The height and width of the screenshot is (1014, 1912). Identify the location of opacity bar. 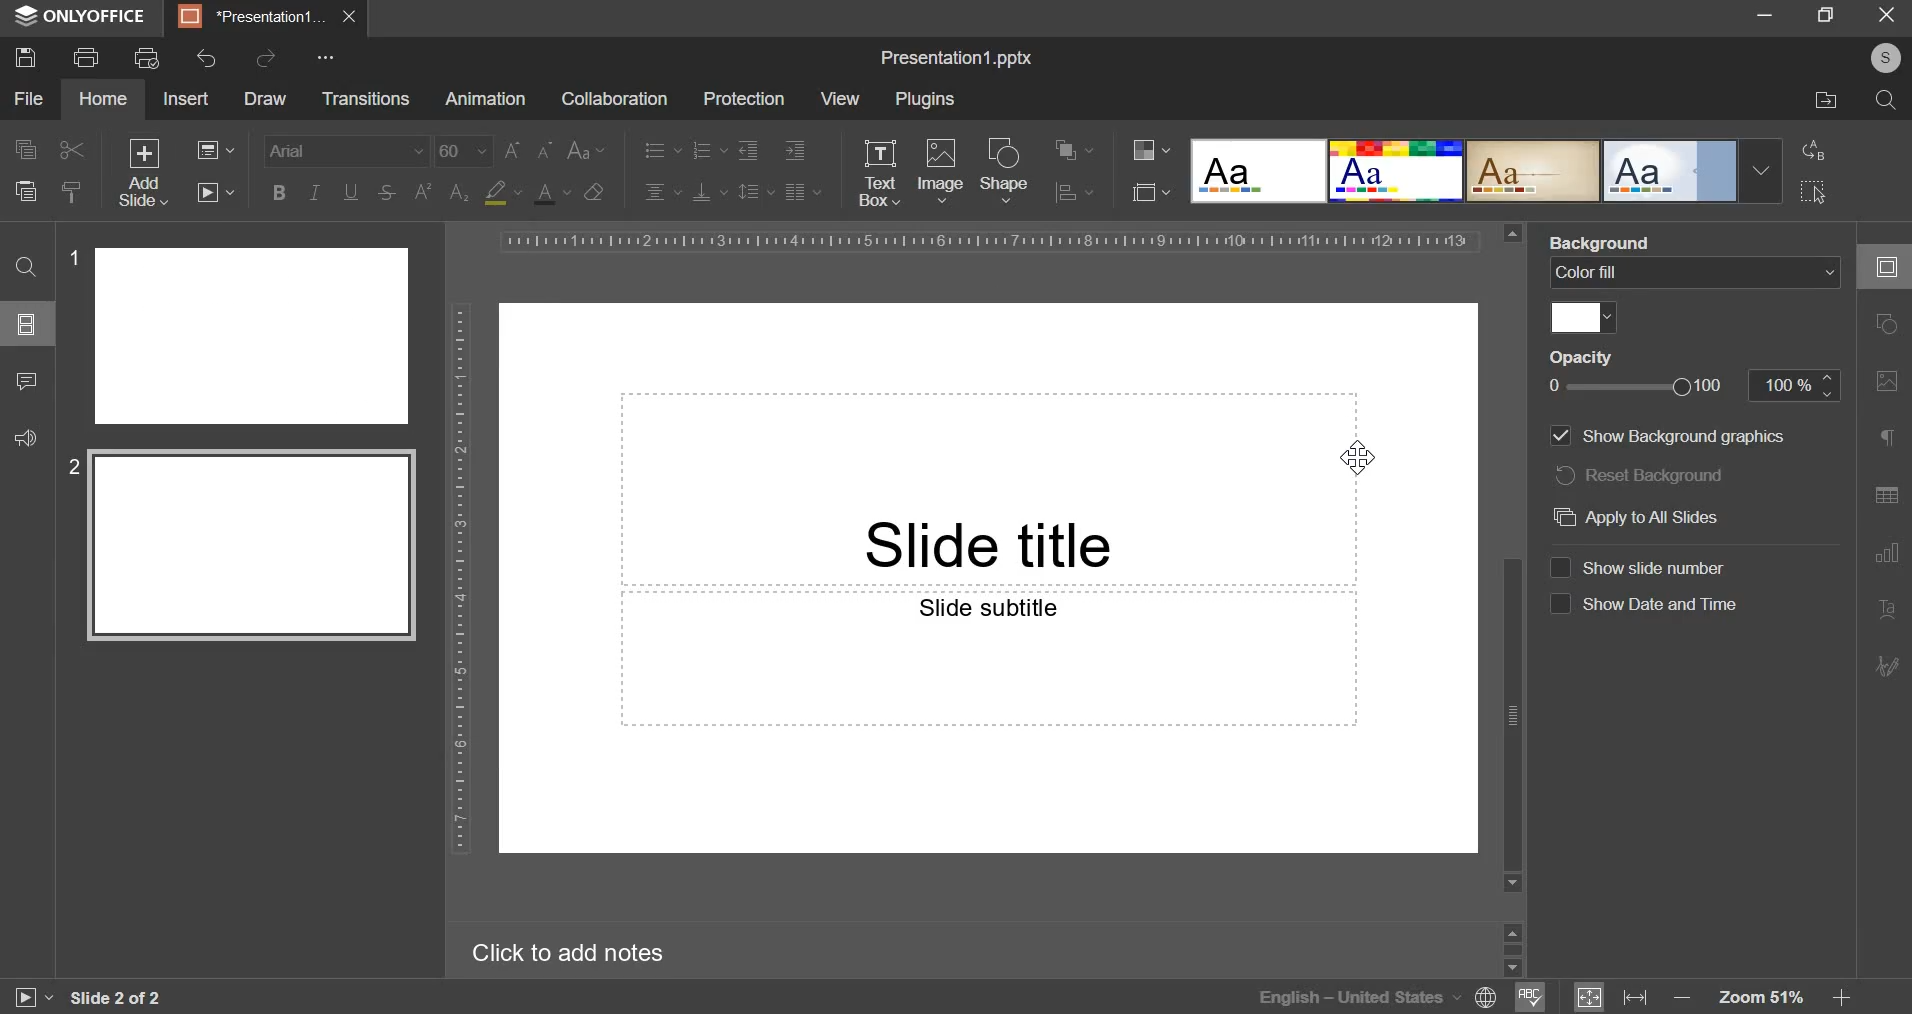
(1636, 388).